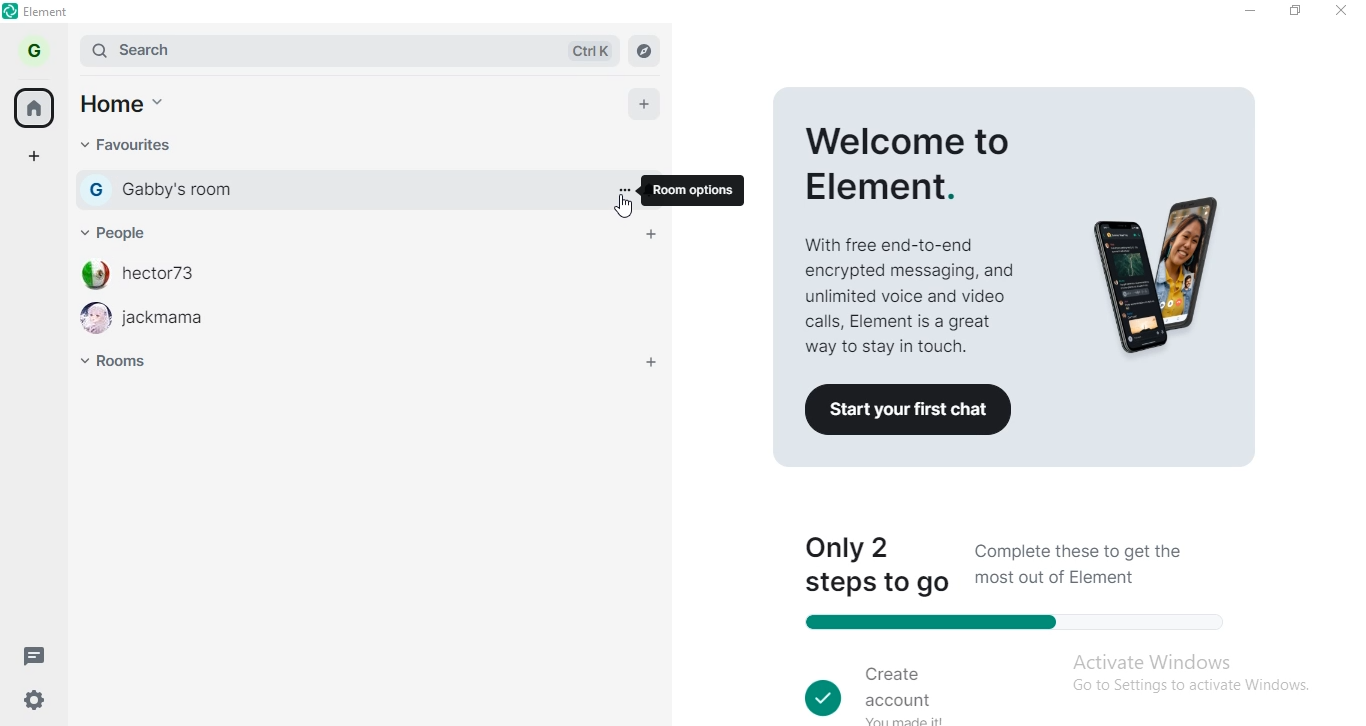 This screenshot has width=1366, height=726. What do you see at coordinates (641, 100) in the screenshot?
I see `add` at bounding box center [641, 100].